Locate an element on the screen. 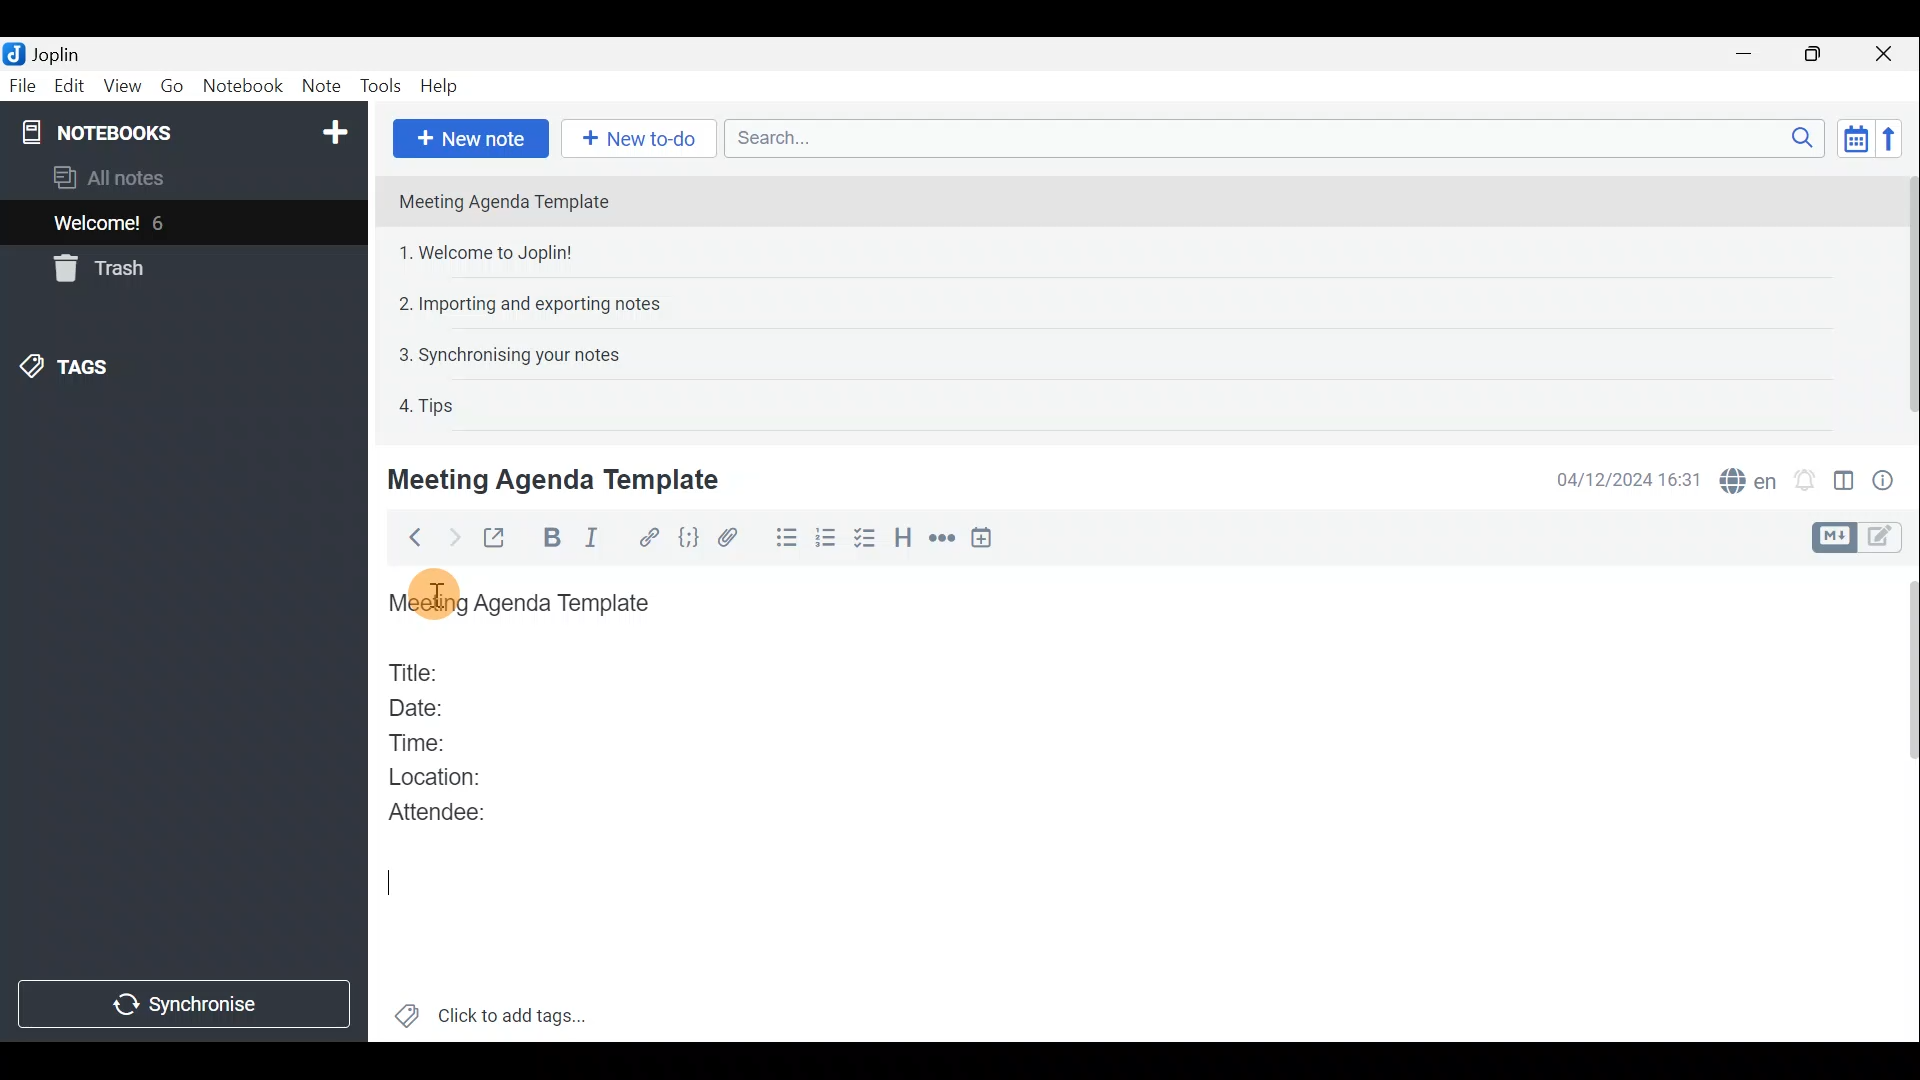  Attendee: is located at coordinates (452, 811).